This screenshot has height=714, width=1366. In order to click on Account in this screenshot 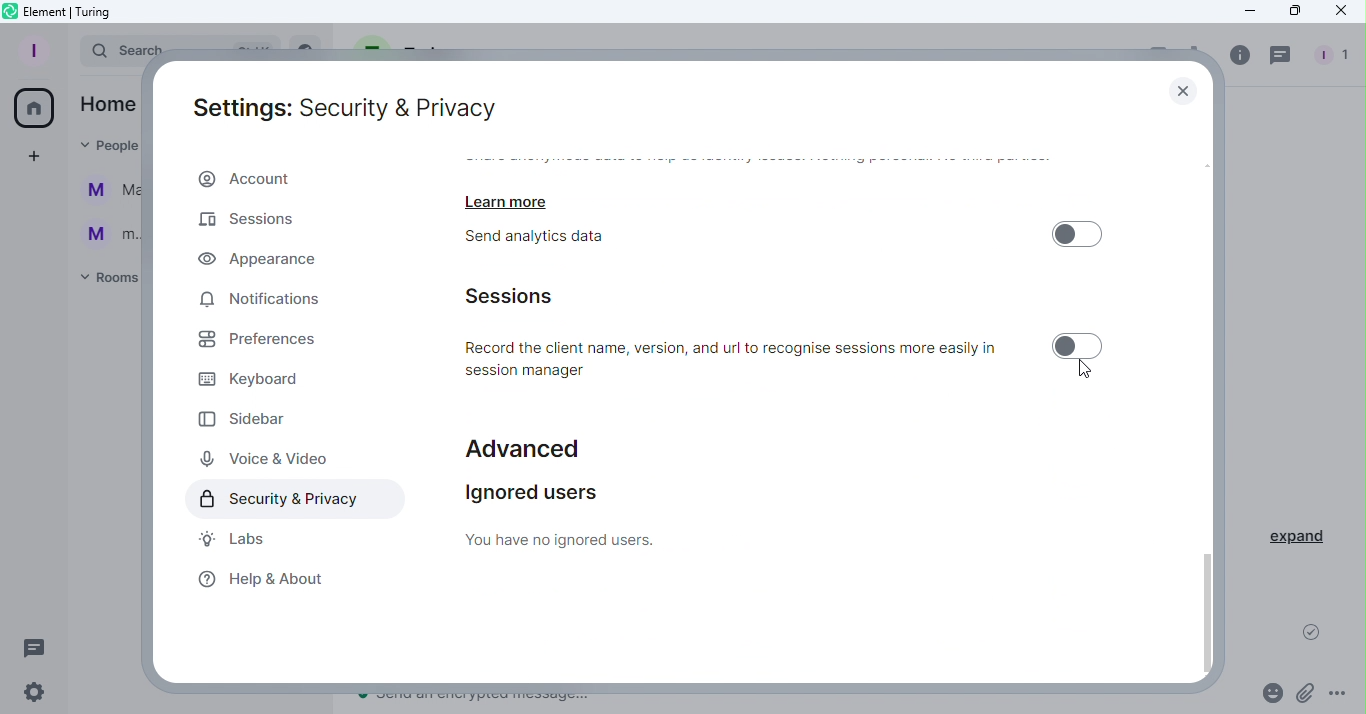, I will do `click(289, 178)`.